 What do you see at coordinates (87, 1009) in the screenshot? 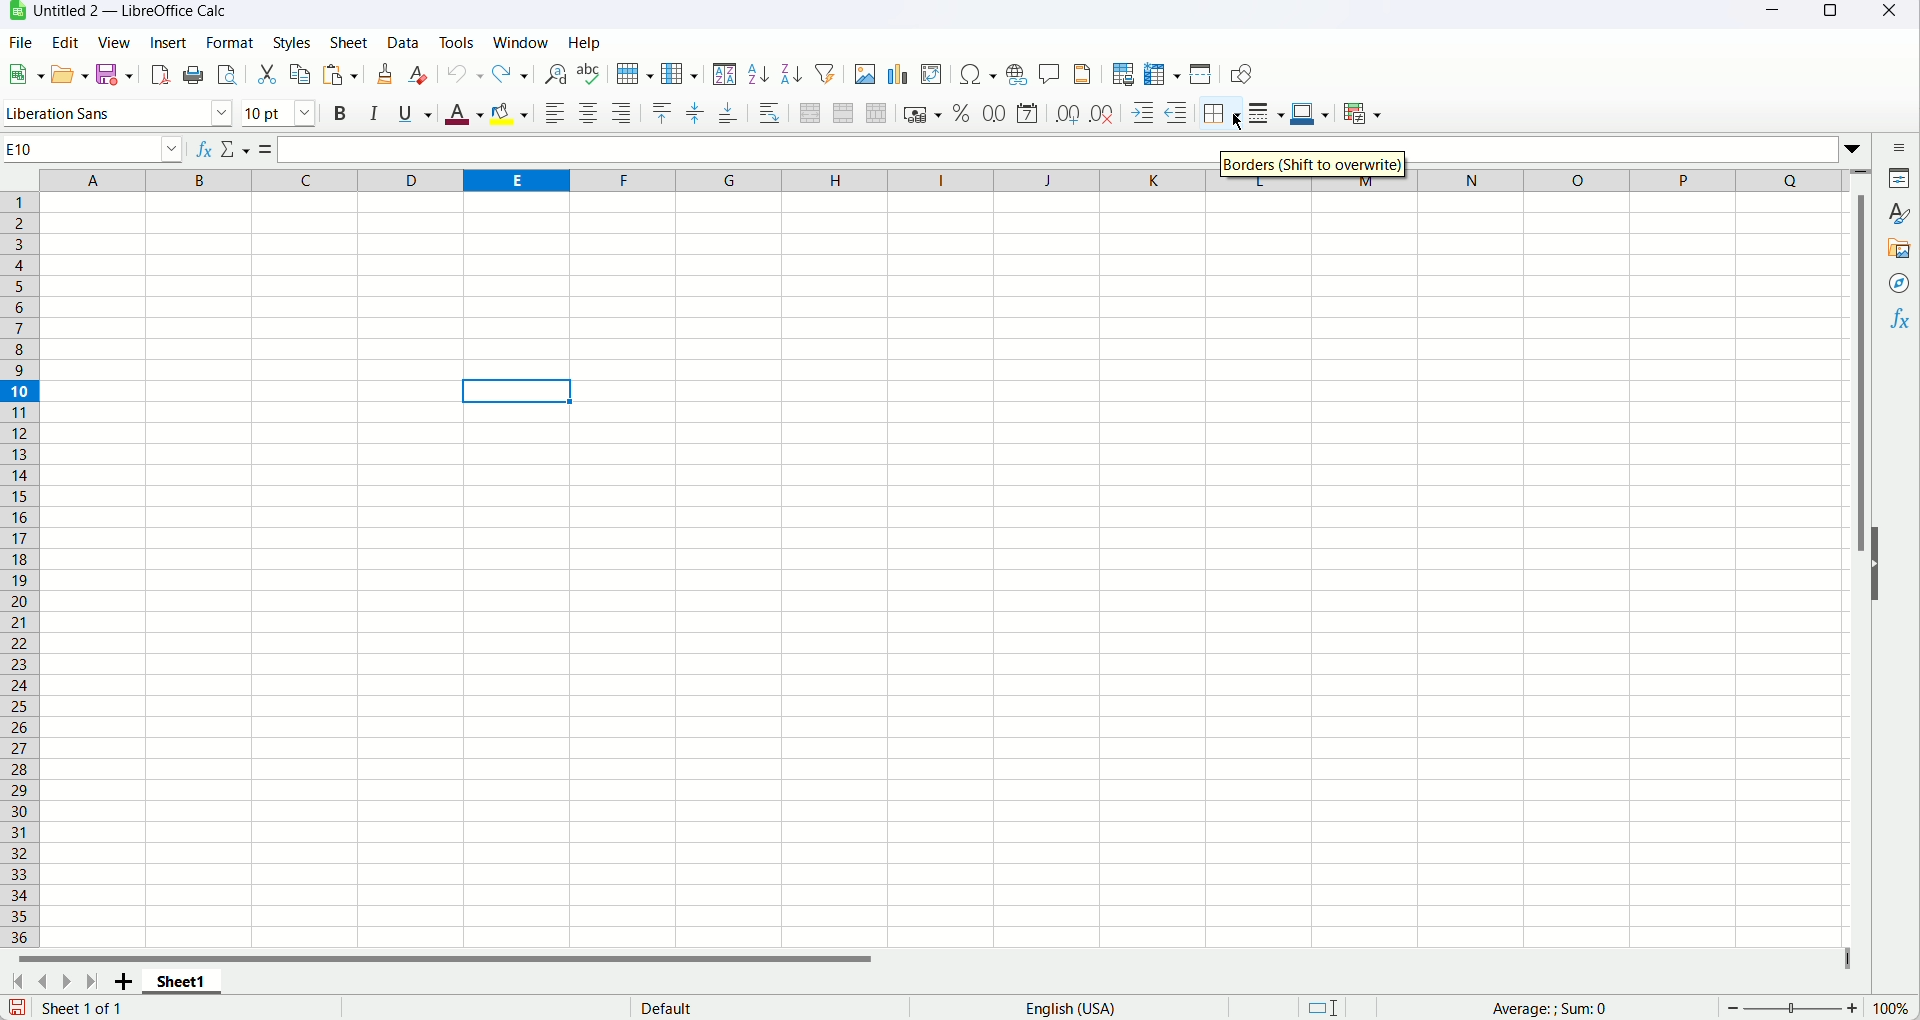
I see `Sheet 1 of 1` at bounding box center [87, 1009].